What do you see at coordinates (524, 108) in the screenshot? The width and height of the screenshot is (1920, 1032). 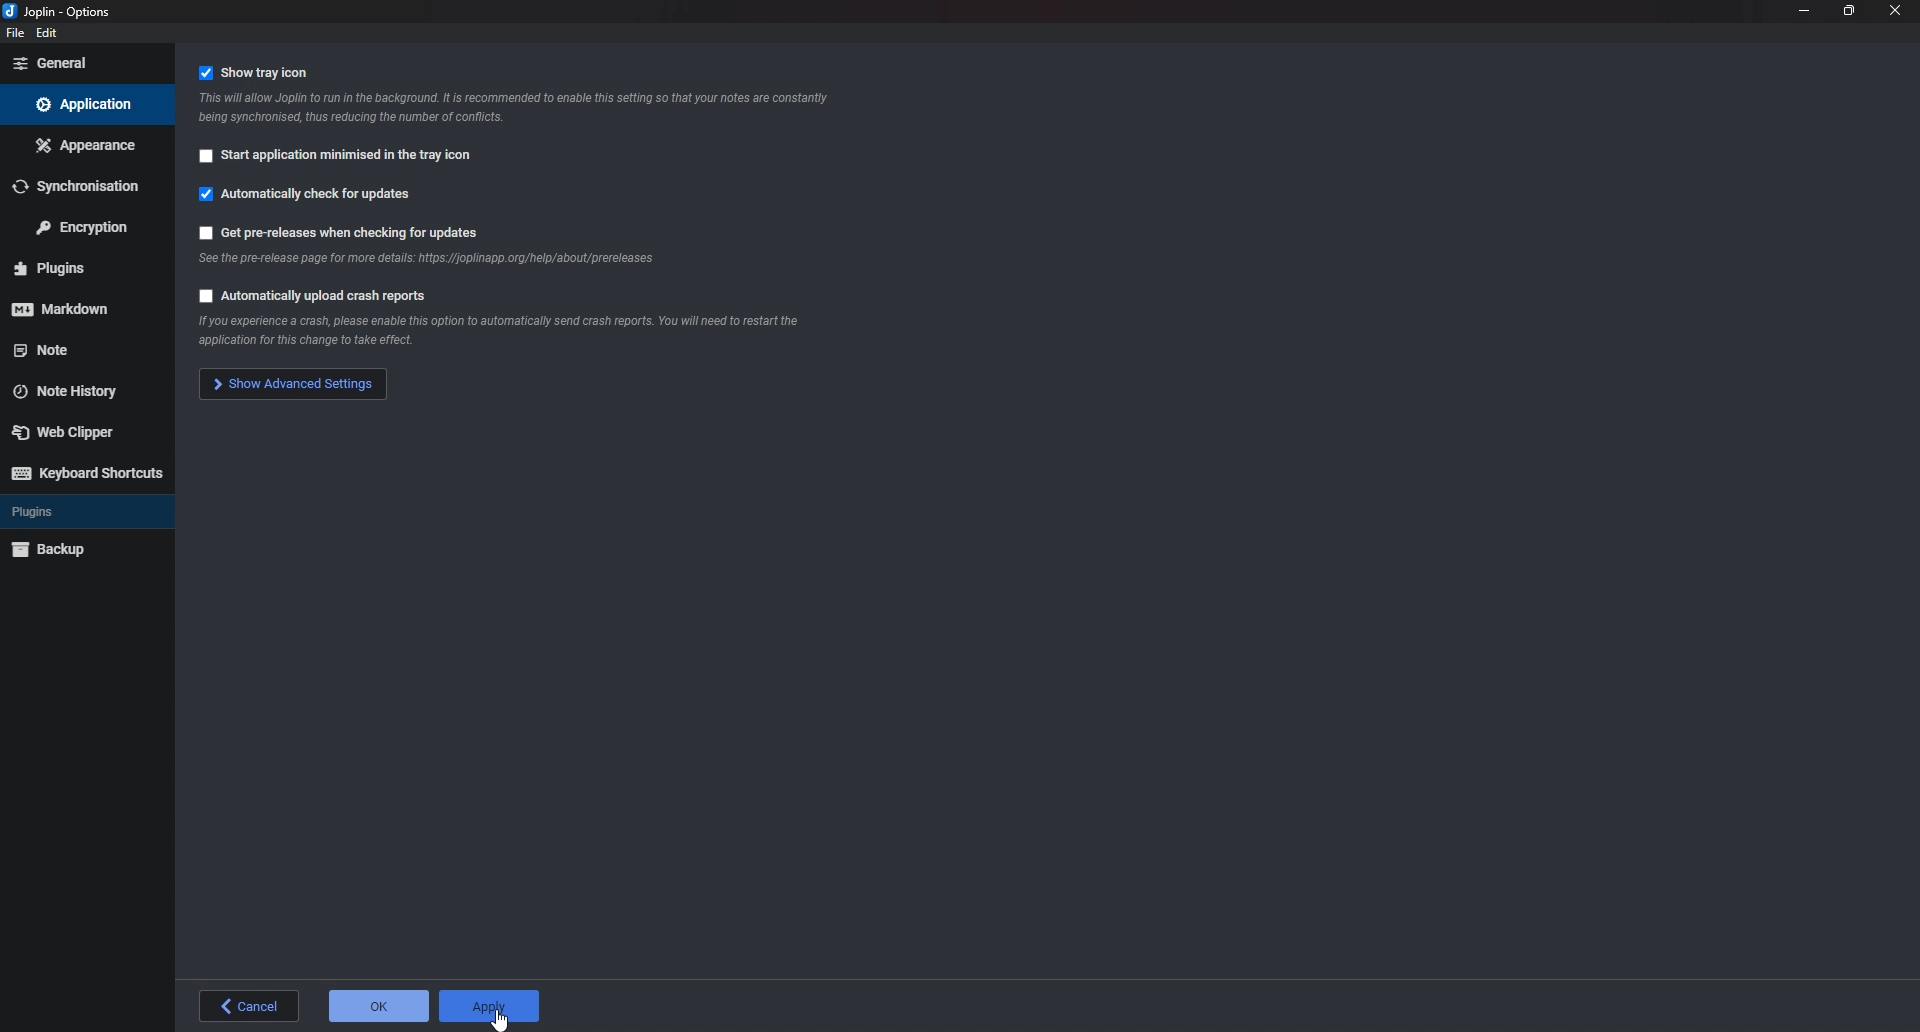 I see `info` at bounding box center [524, 108].